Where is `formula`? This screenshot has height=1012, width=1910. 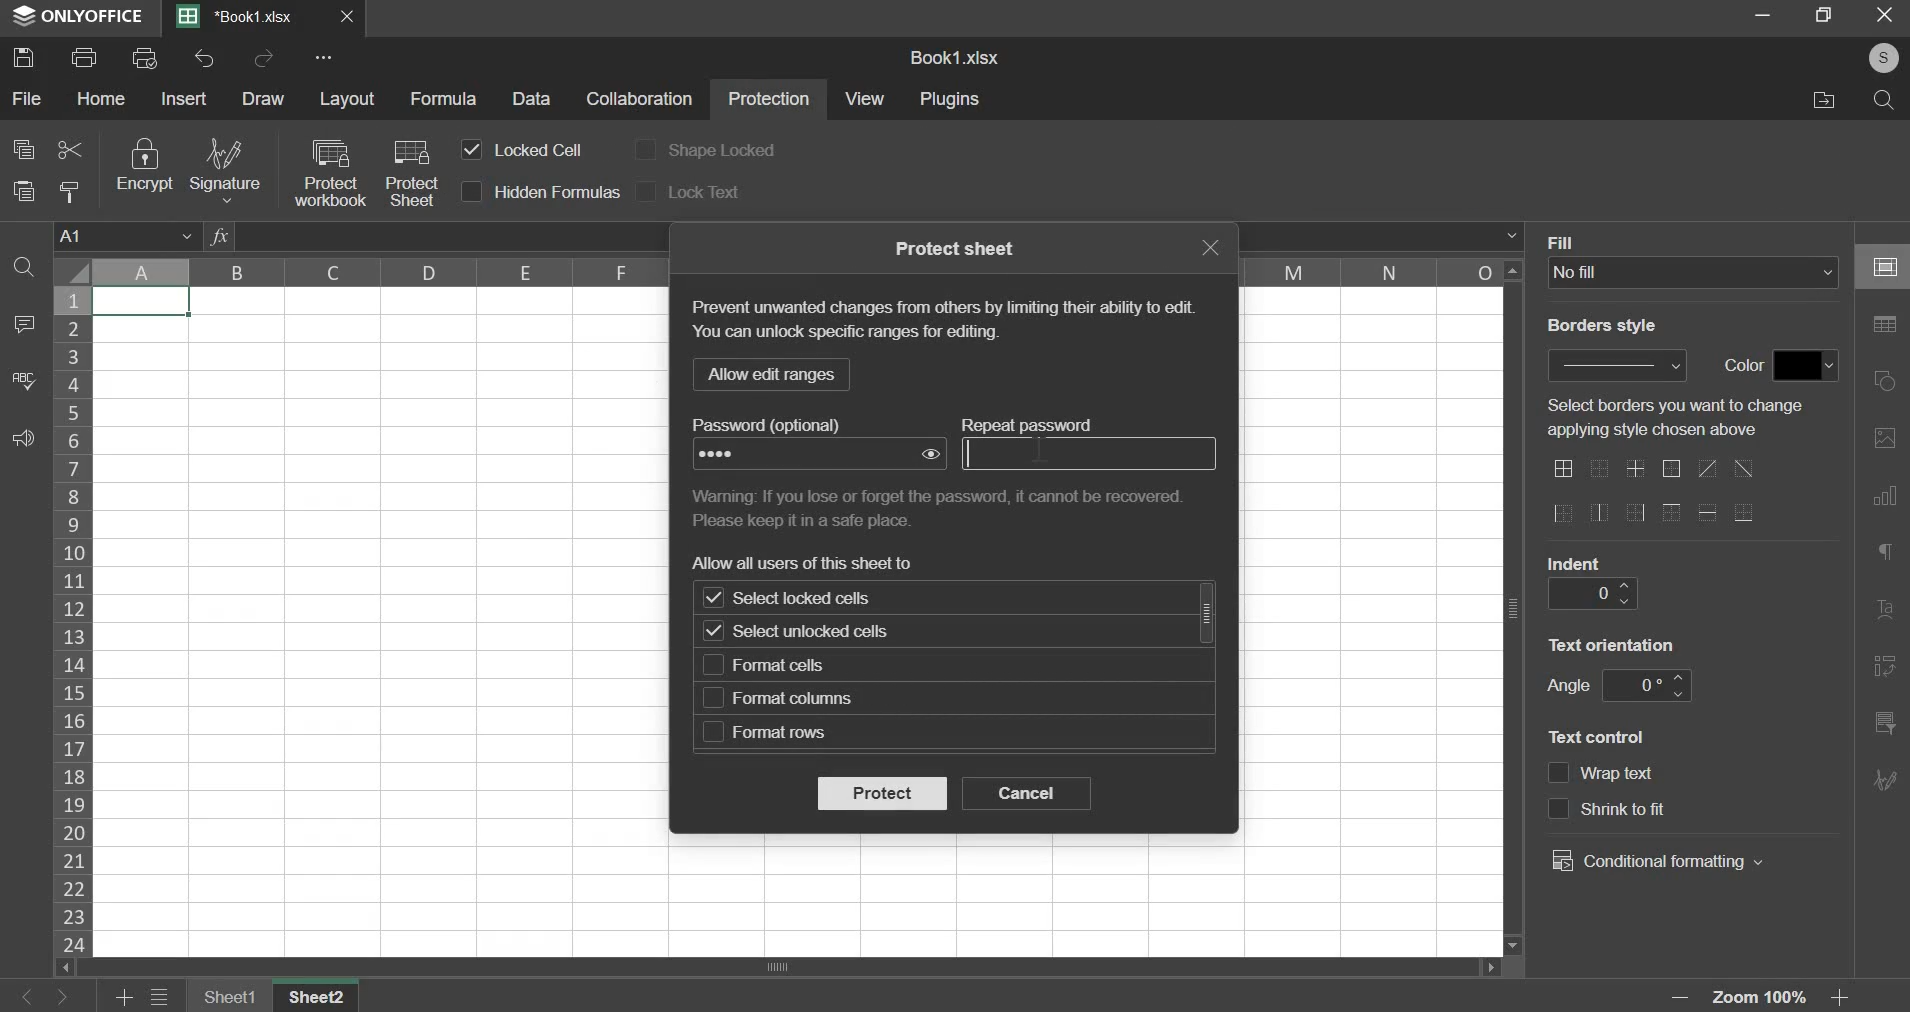 formula is located at coordinates (443, 99).